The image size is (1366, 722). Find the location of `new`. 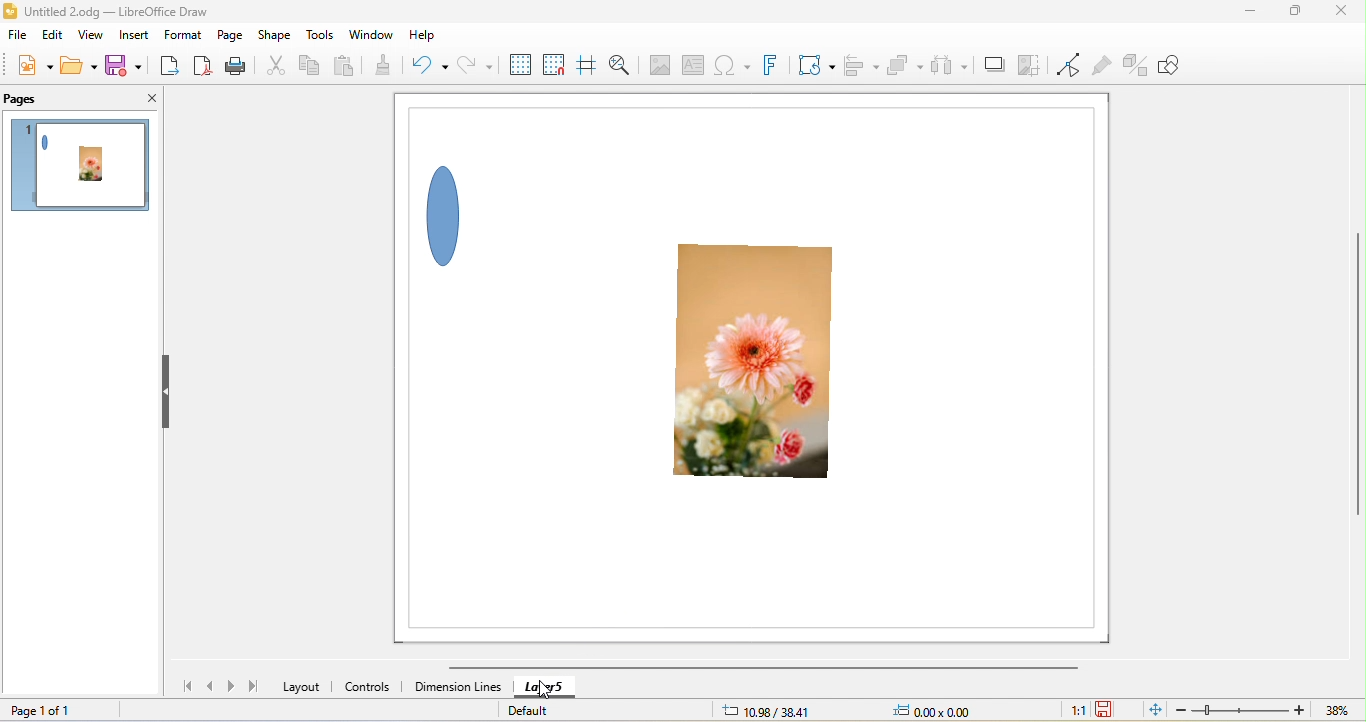

new is located at coordinates (35, 68).